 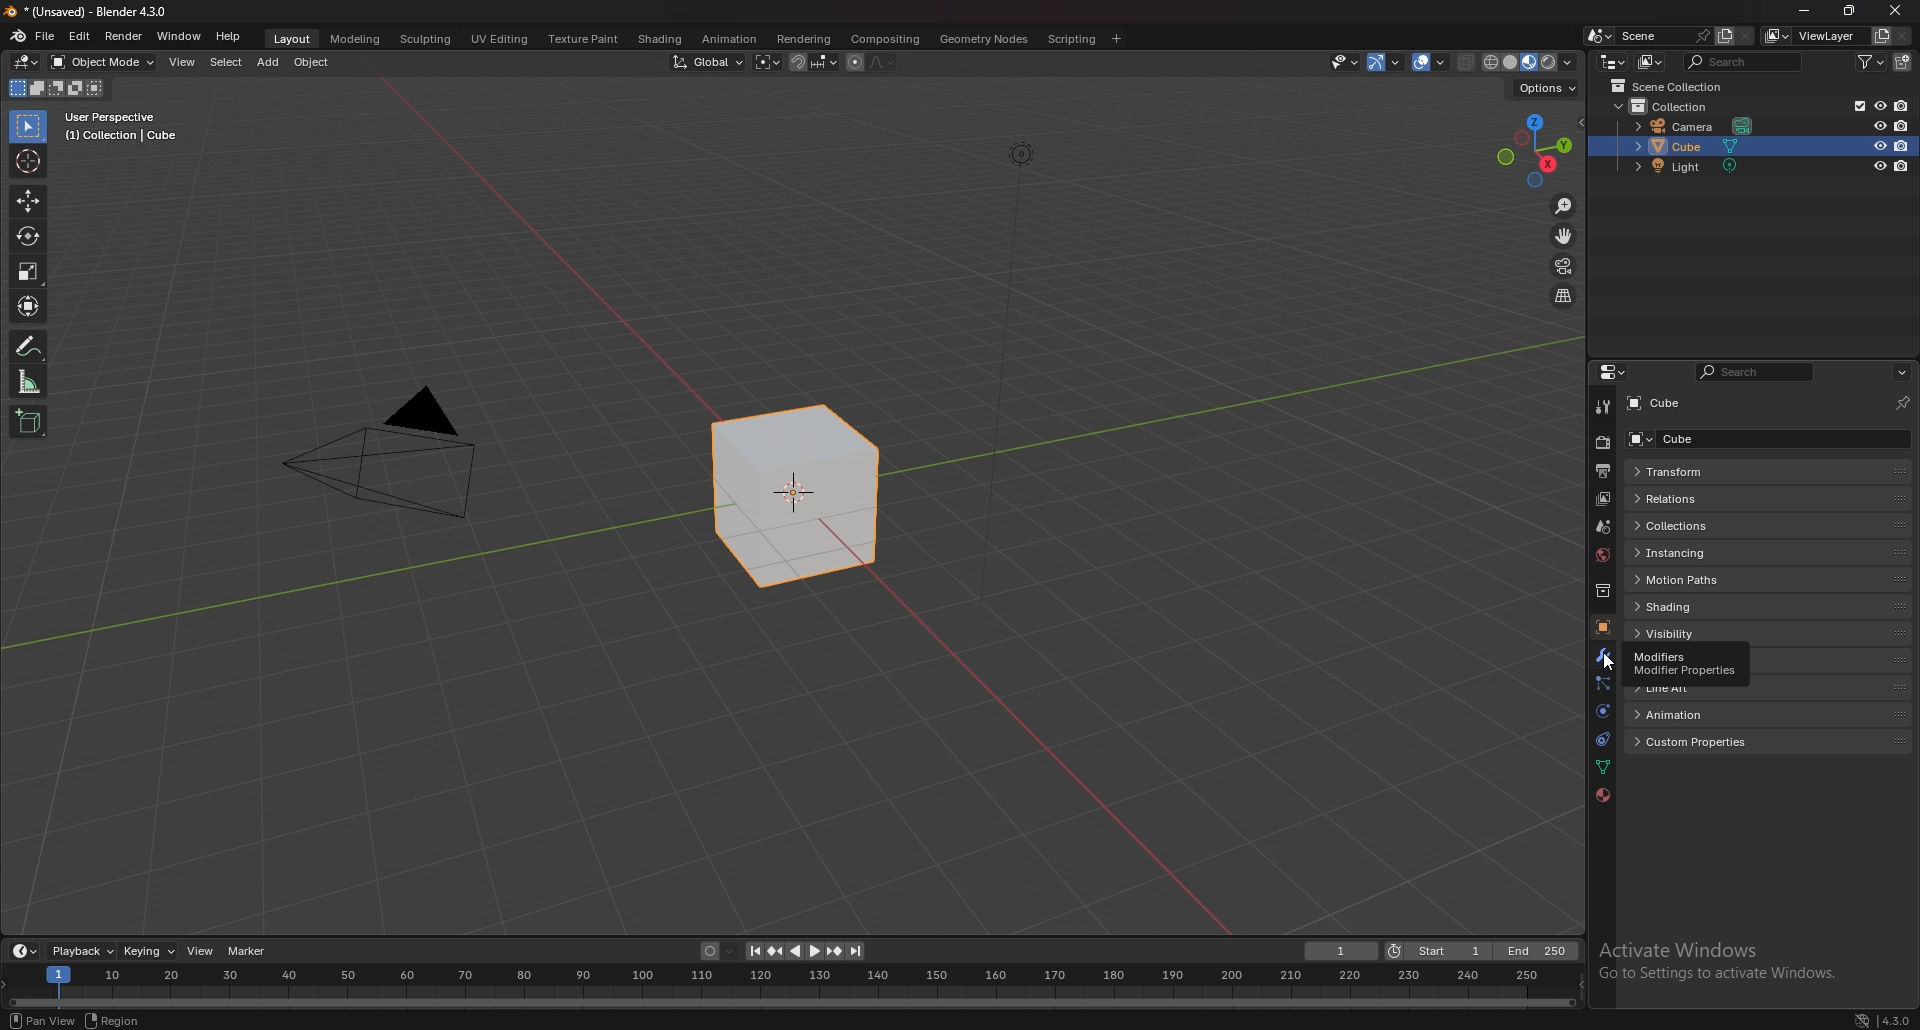 What do you see at coordinates (1903, 403) in the screenshot?
I see `toggle pin id` at bounding box center [1903, 403].